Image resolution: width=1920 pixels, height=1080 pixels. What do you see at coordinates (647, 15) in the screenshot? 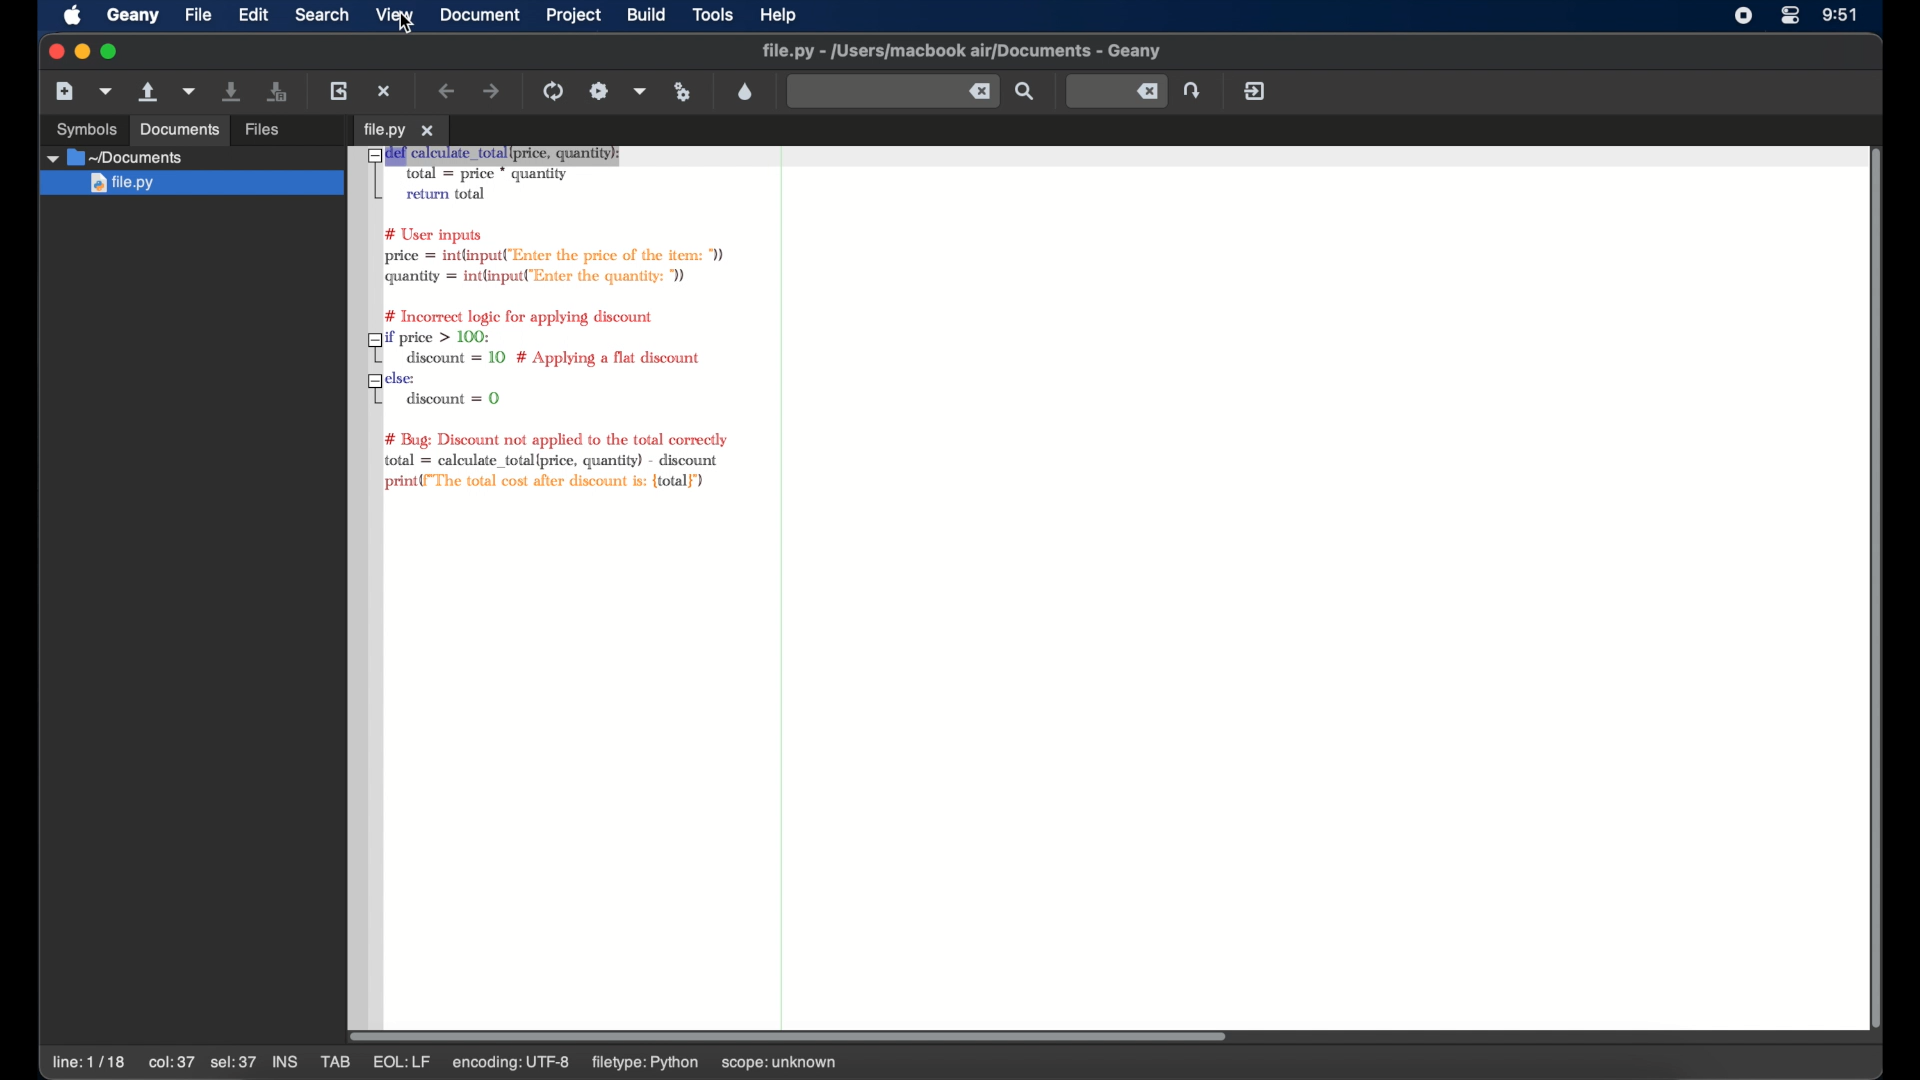
I see `build` at bounding box center [647, 15].